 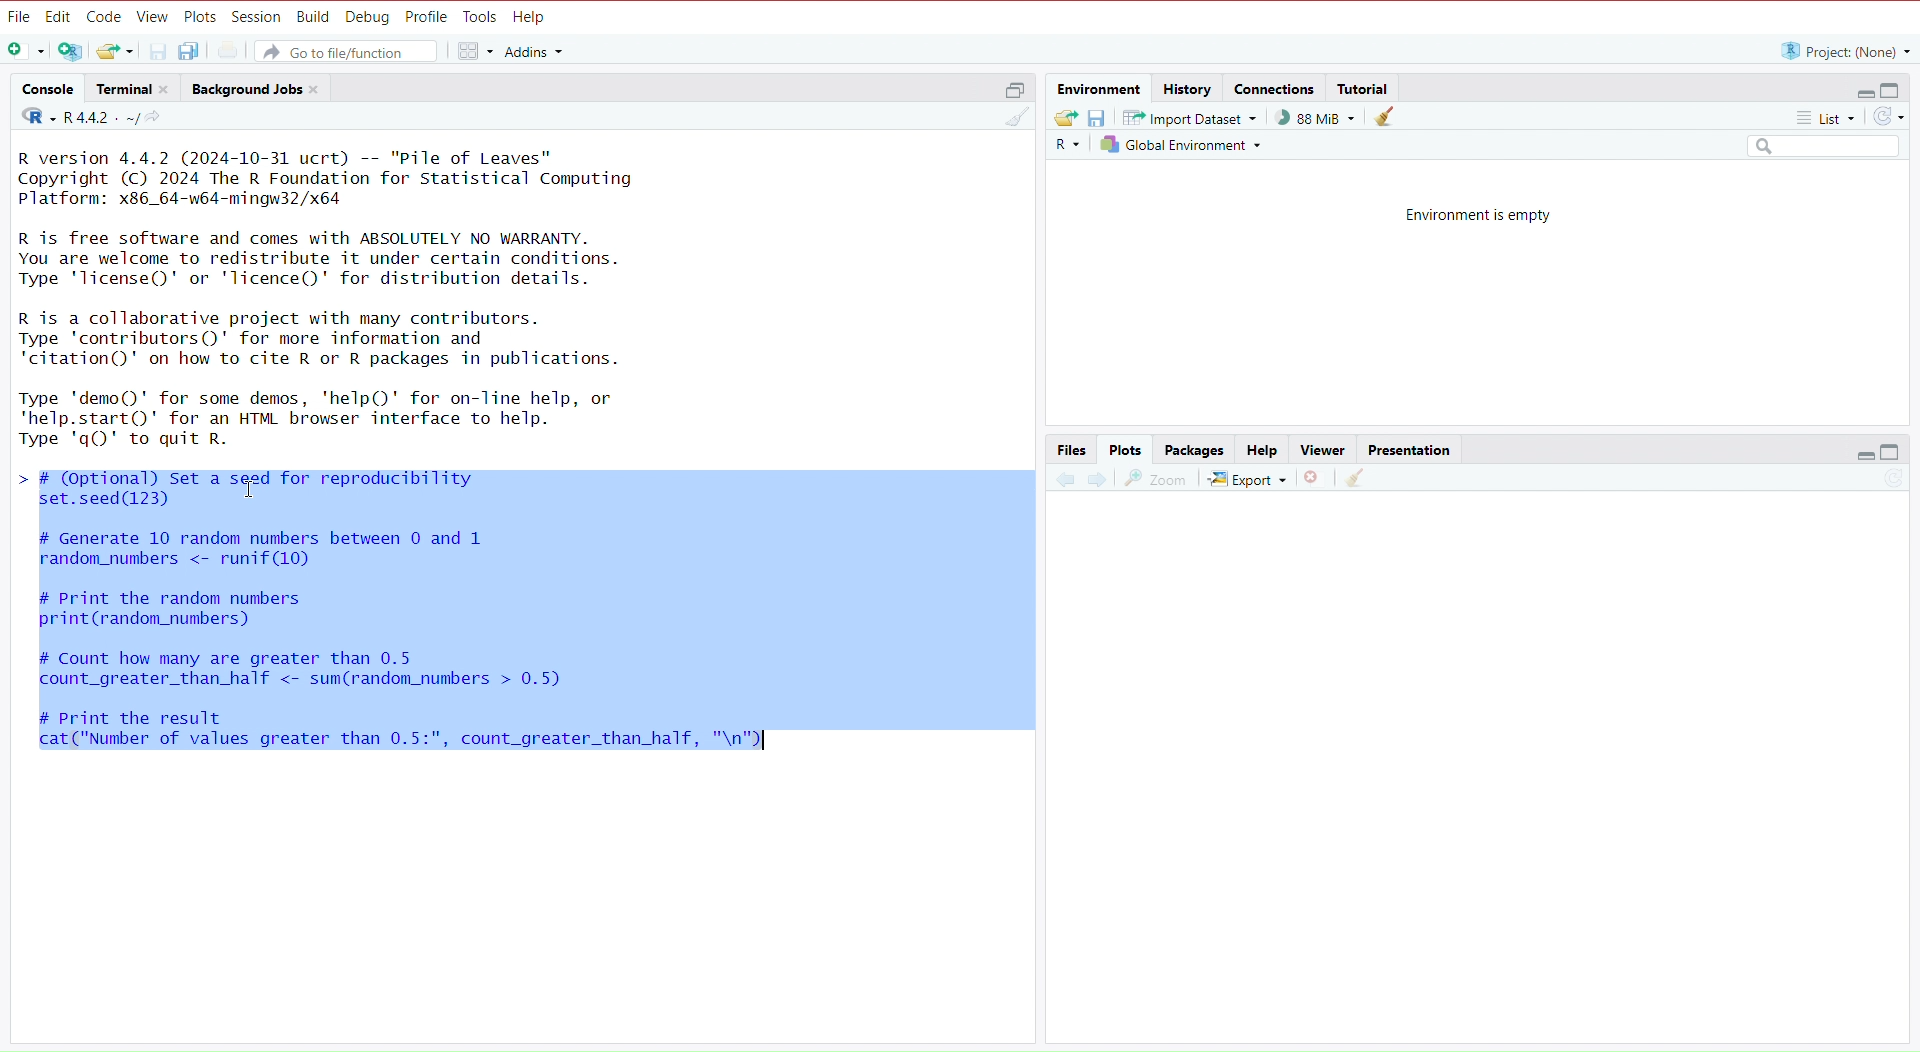 What do you see at coordinates (188, 52) in the screenshot?
I see `Save all open files` at bounding box center [188, 52].